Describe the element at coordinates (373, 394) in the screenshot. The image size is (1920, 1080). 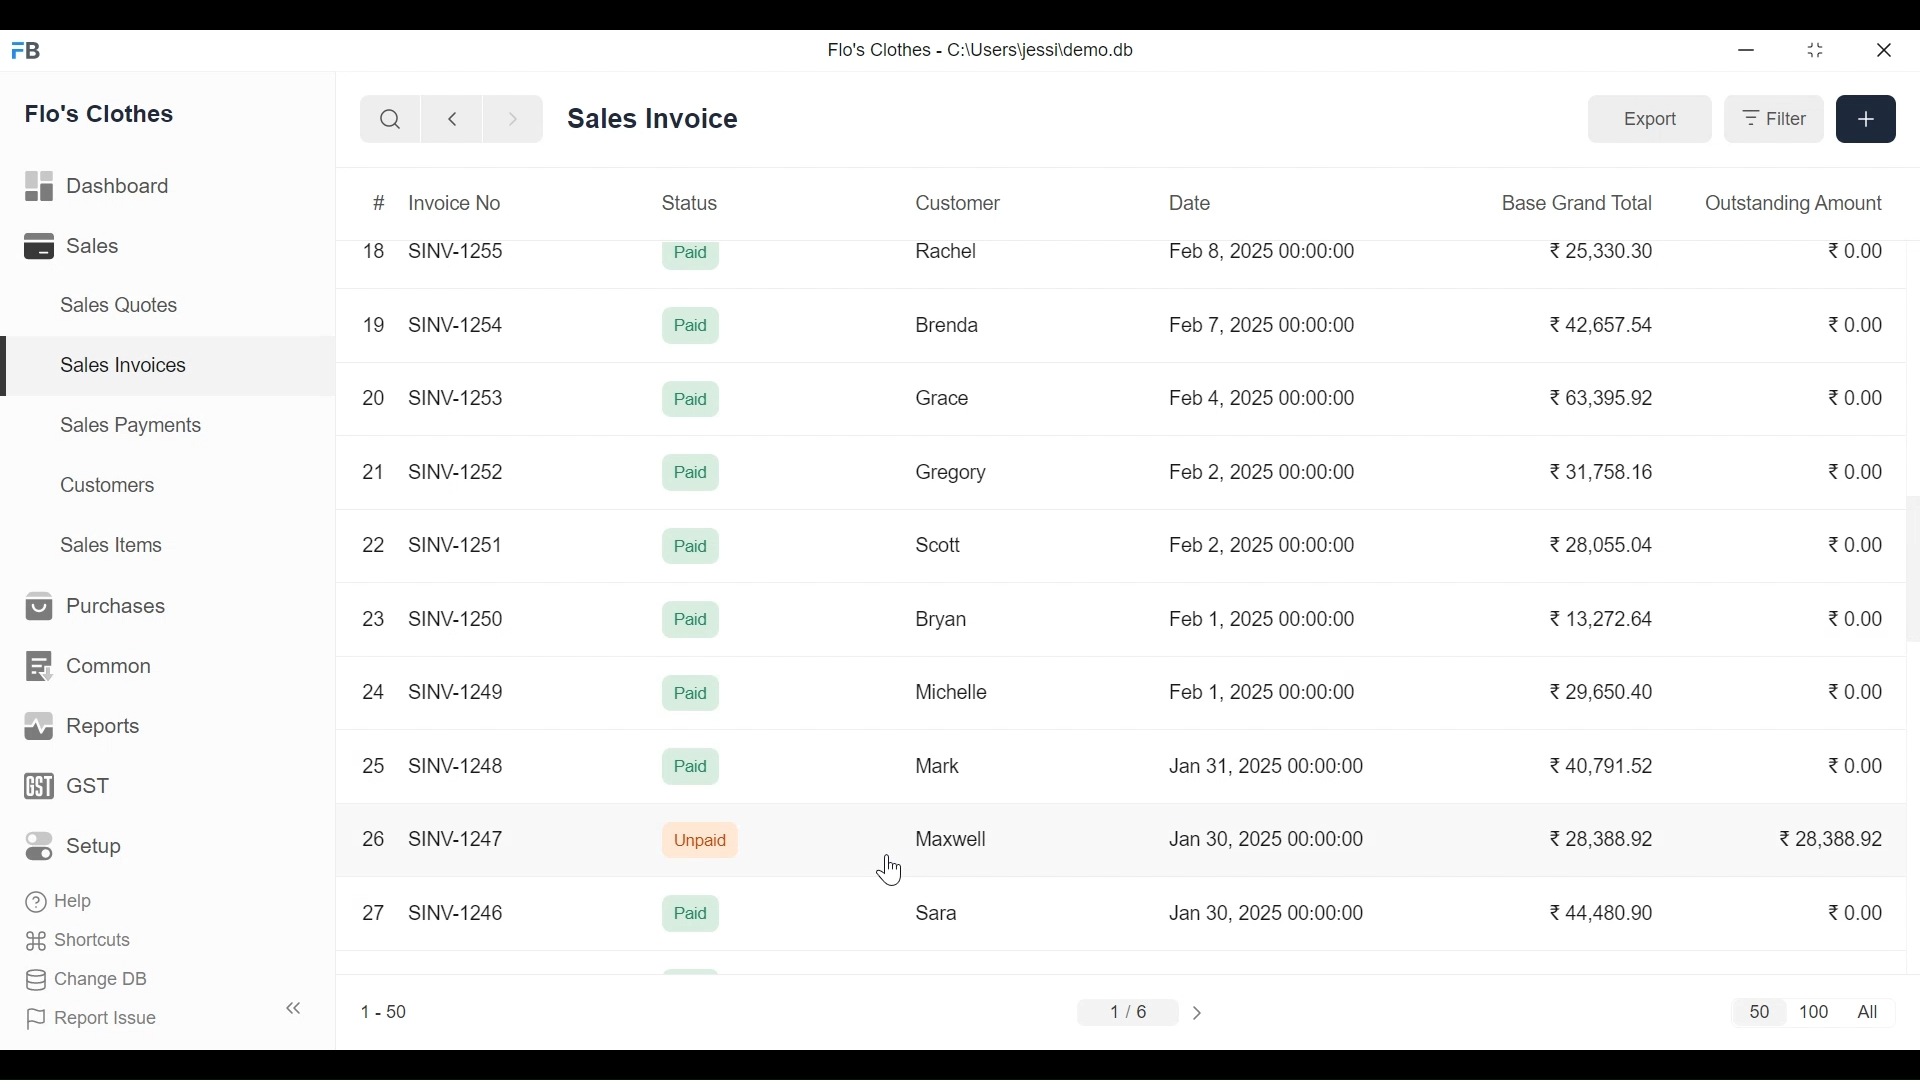
I see `20` at that location.